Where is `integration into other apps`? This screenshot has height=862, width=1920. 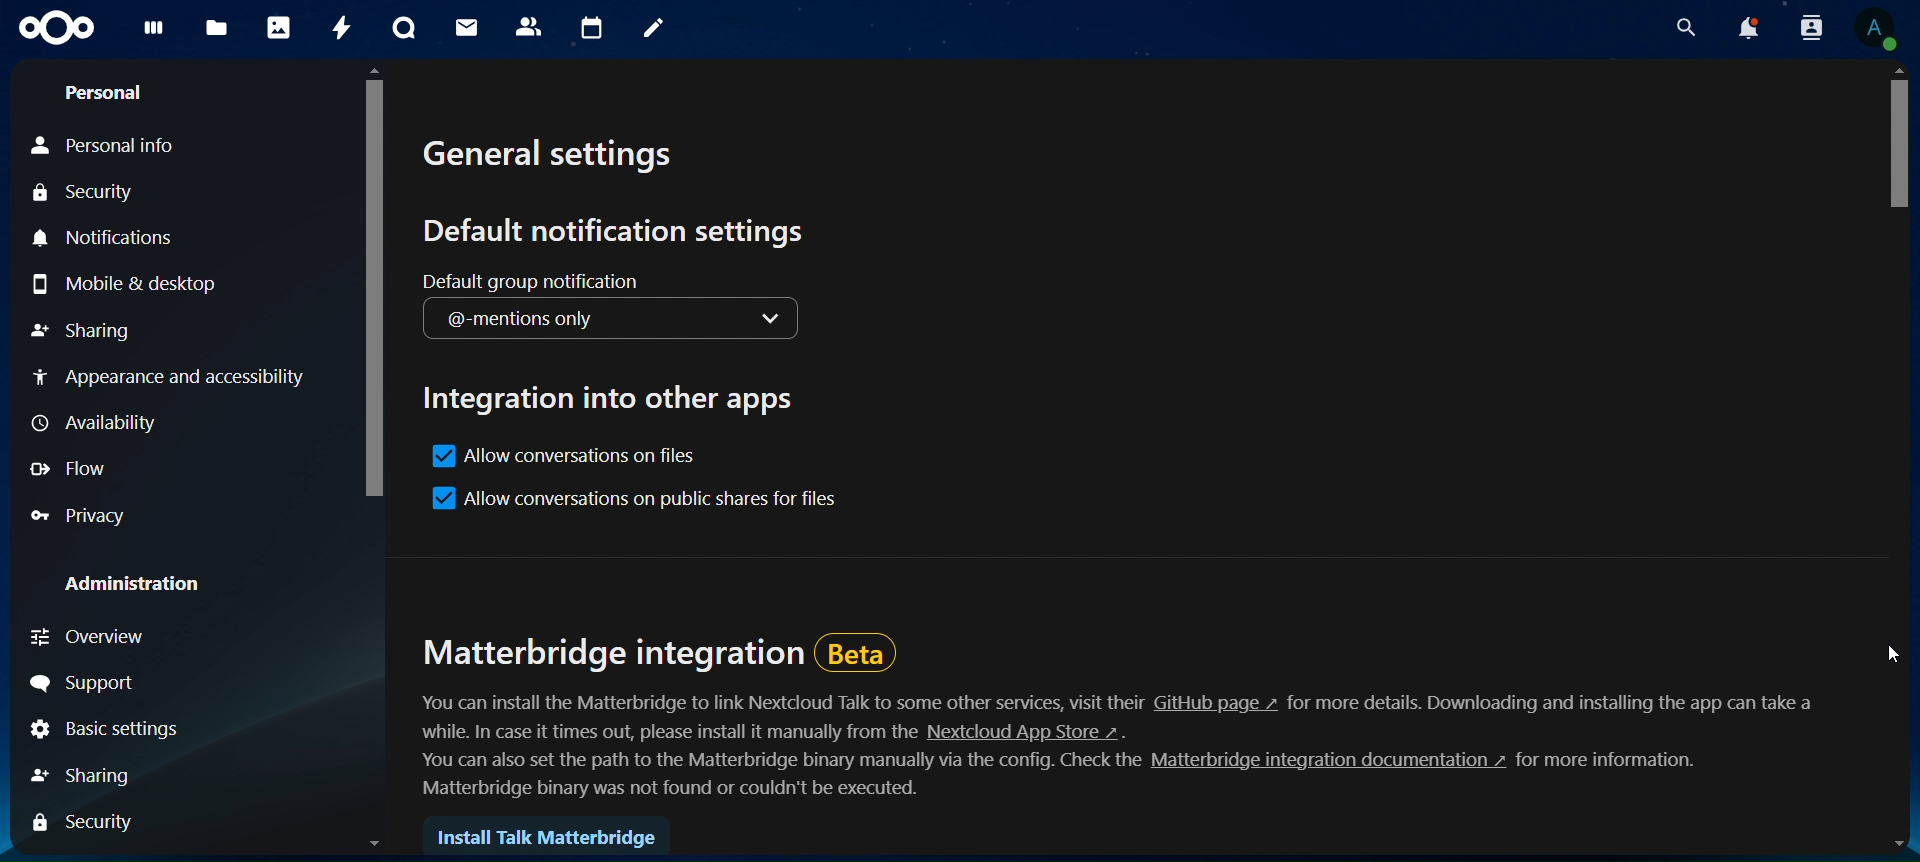
integration into other apps is located at coordinates (614, 397).